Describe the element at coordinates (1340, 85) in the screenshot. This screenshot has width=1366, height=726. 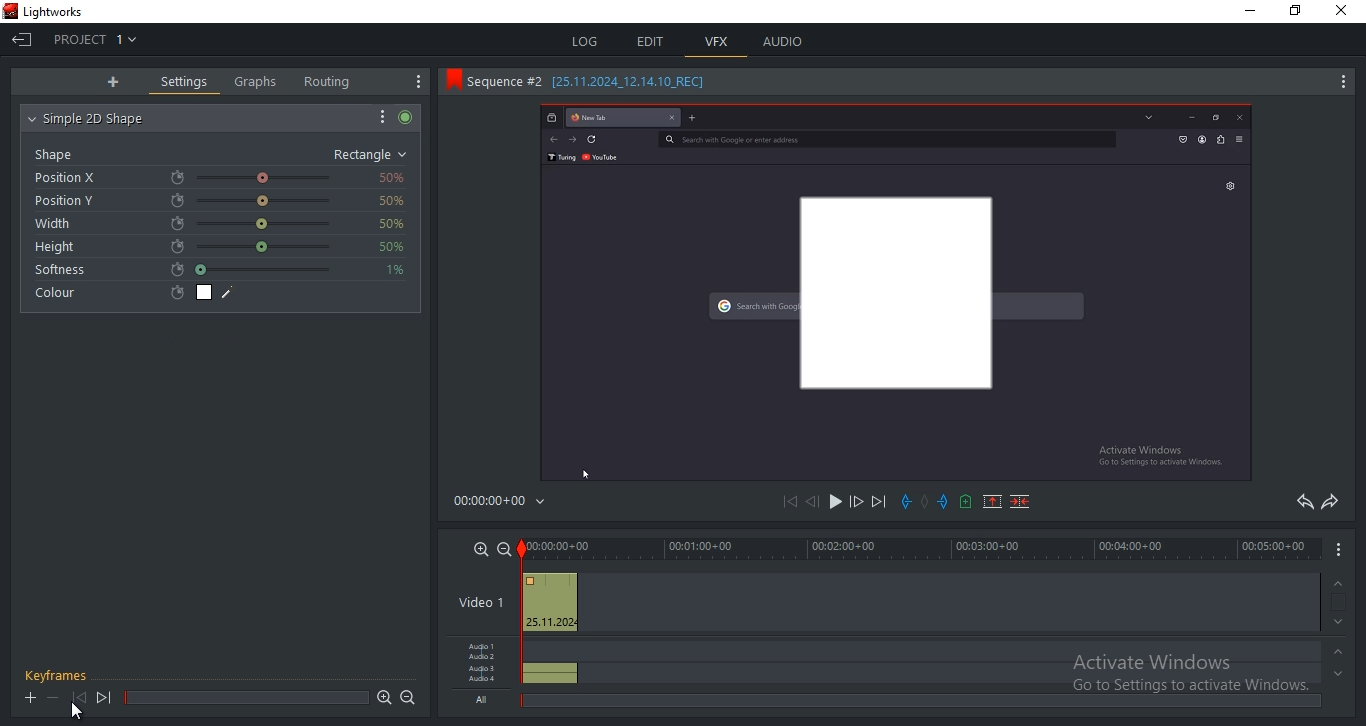
I see `more options` at that location.